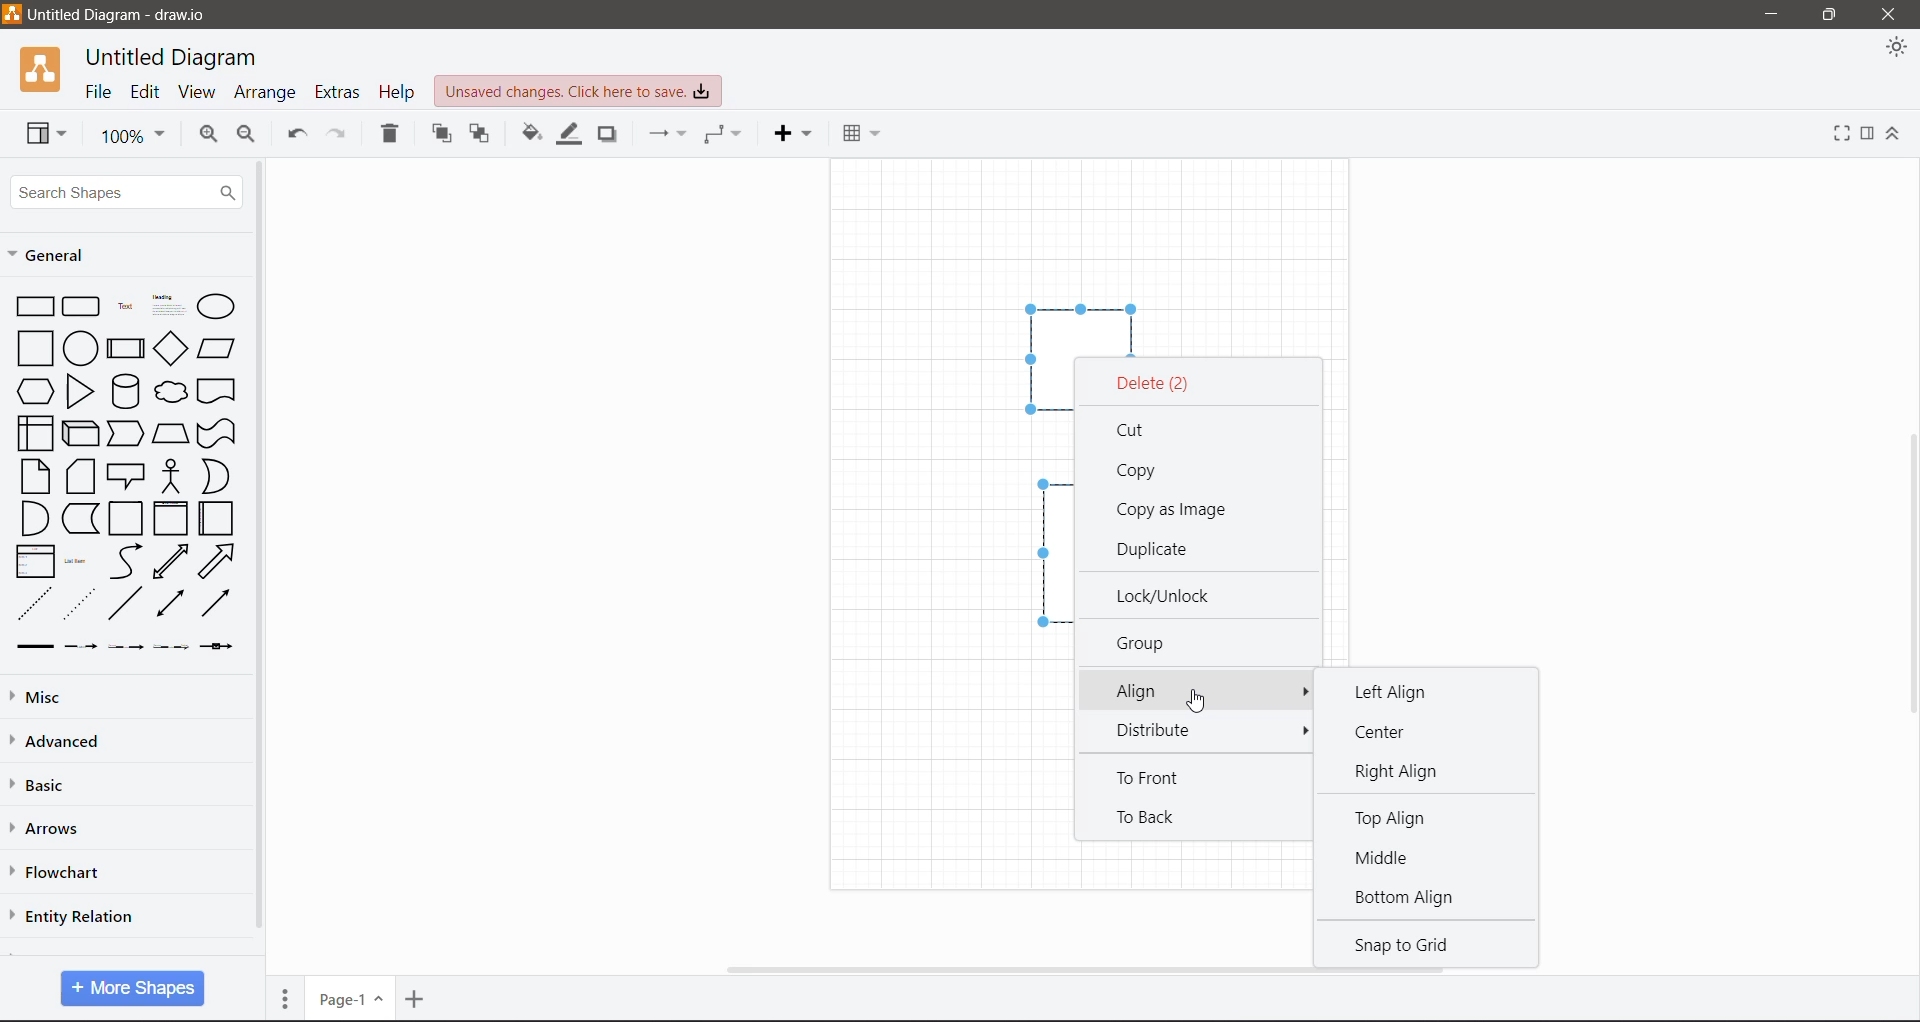 The width and height of the screenshot is (1920, 1022). I want to click on Middle, so click(1394, 857).